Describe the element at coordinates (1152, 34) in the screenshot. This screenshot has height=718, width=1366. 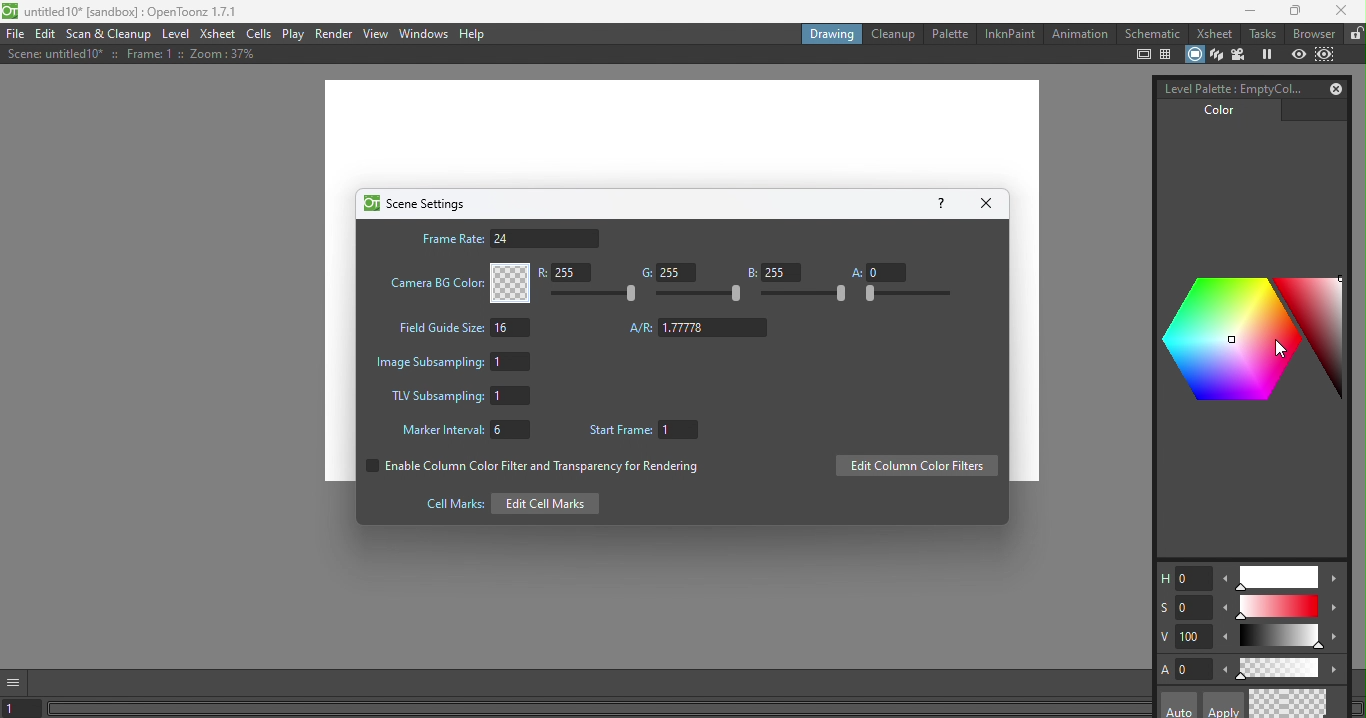
I see `Schematic` at that location.